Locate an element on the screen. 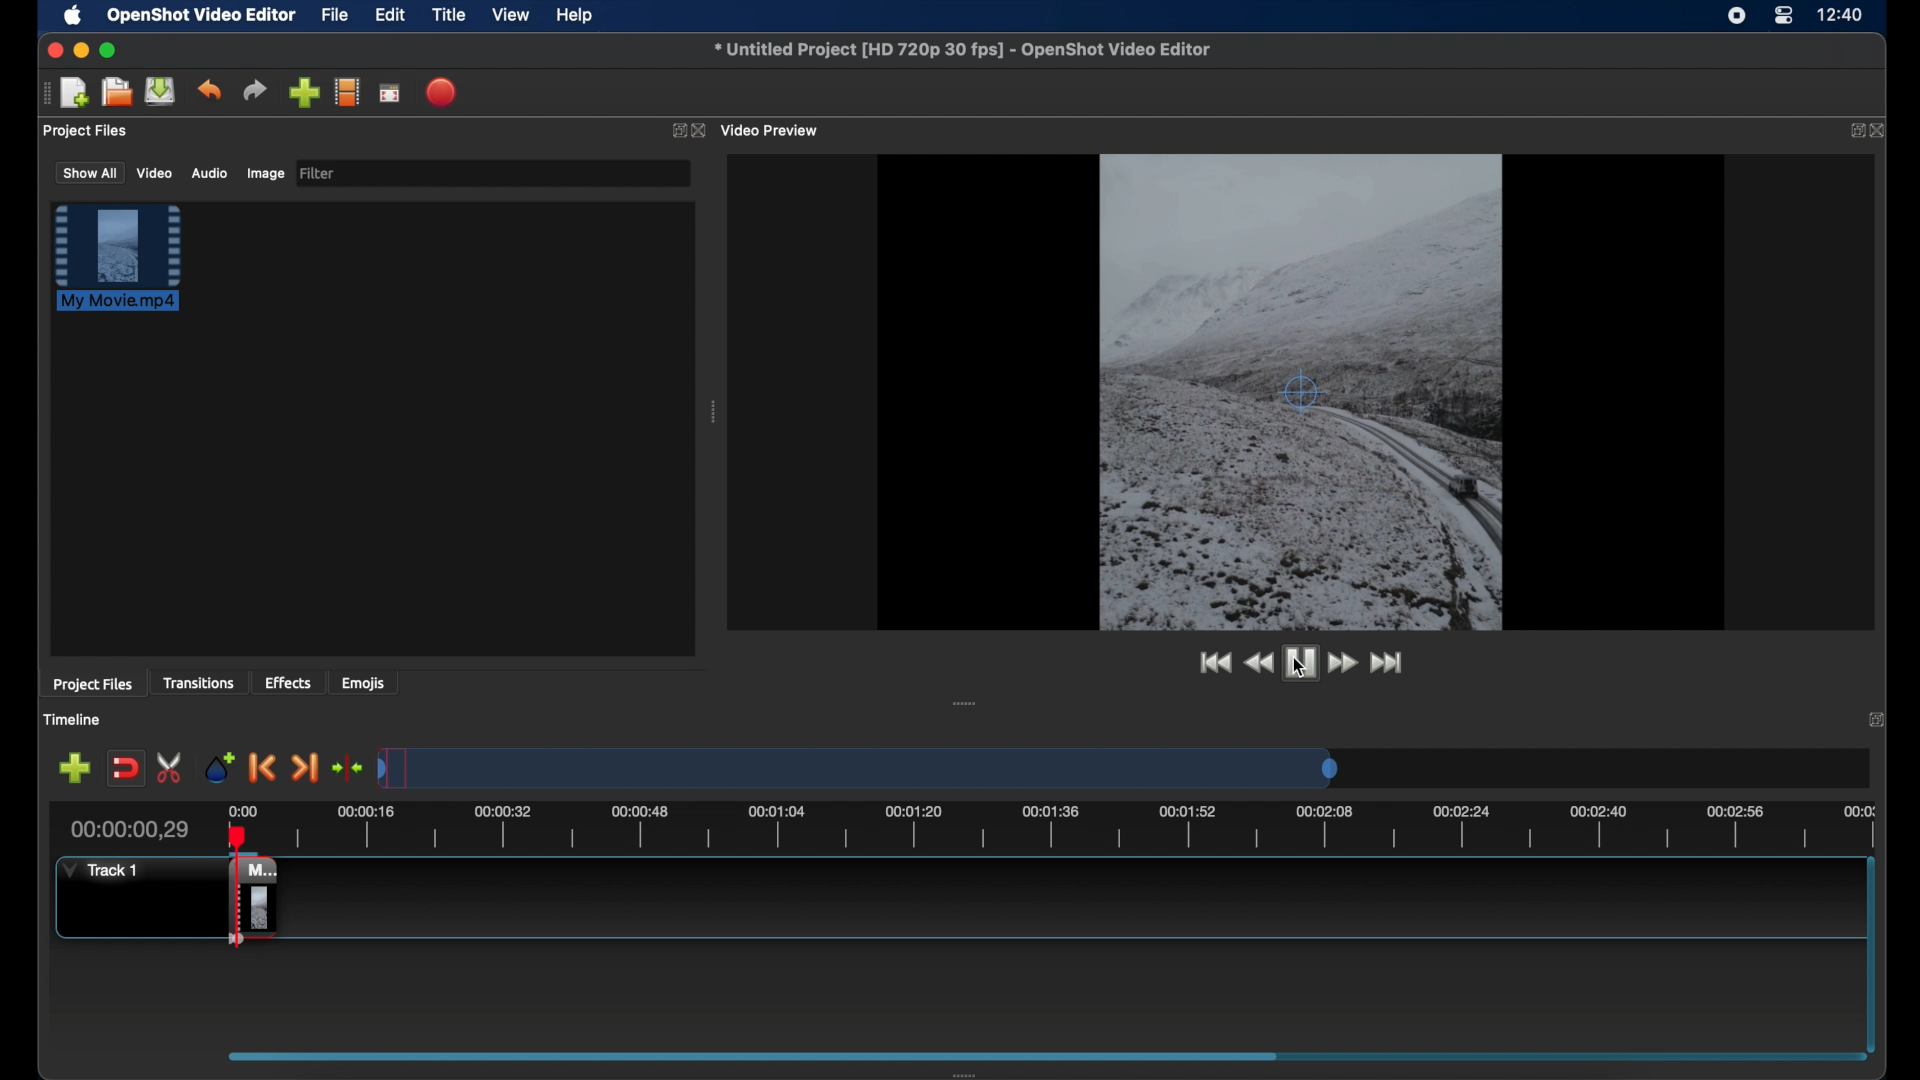 Image resolution: width=1920 pixels, height=1080 pixels. maximize is located at coordinates (110, 50).